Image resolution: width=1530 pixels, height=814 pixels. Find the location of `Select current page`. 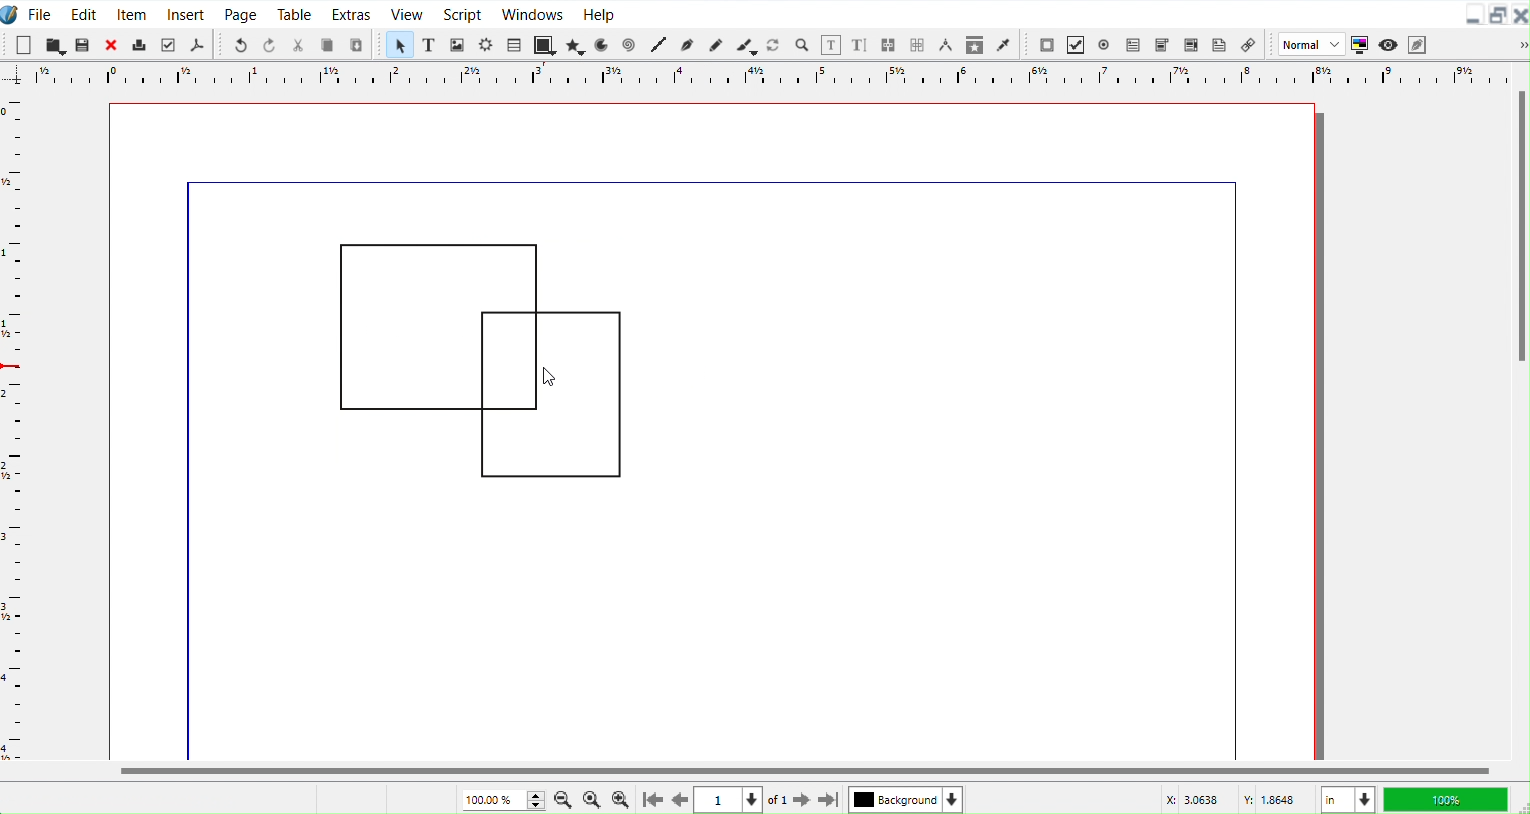

Select current page is located at coordinates (730, 800).